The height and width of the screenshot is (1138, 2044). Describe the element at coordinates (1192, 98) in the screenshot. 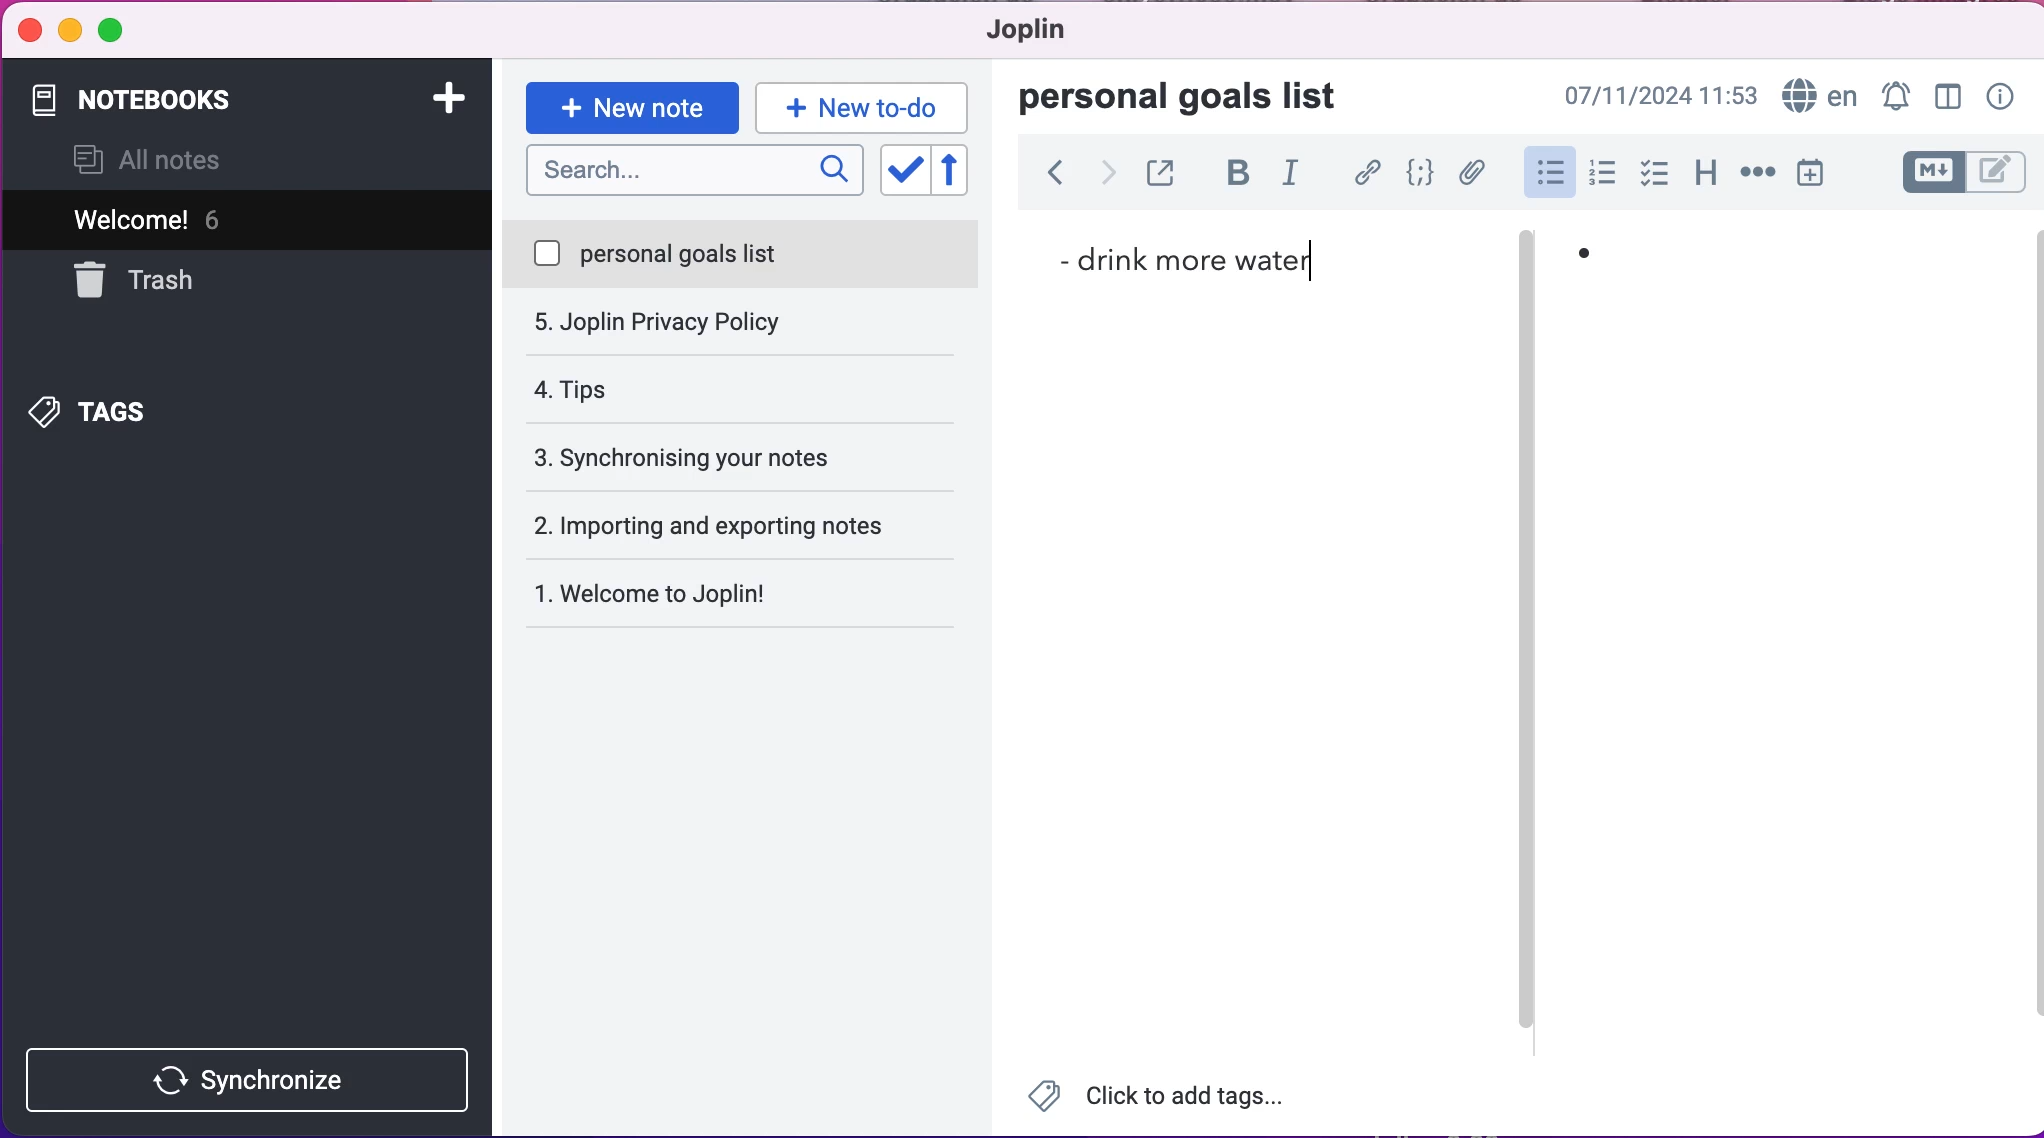

I see `personal goals list` at that location.